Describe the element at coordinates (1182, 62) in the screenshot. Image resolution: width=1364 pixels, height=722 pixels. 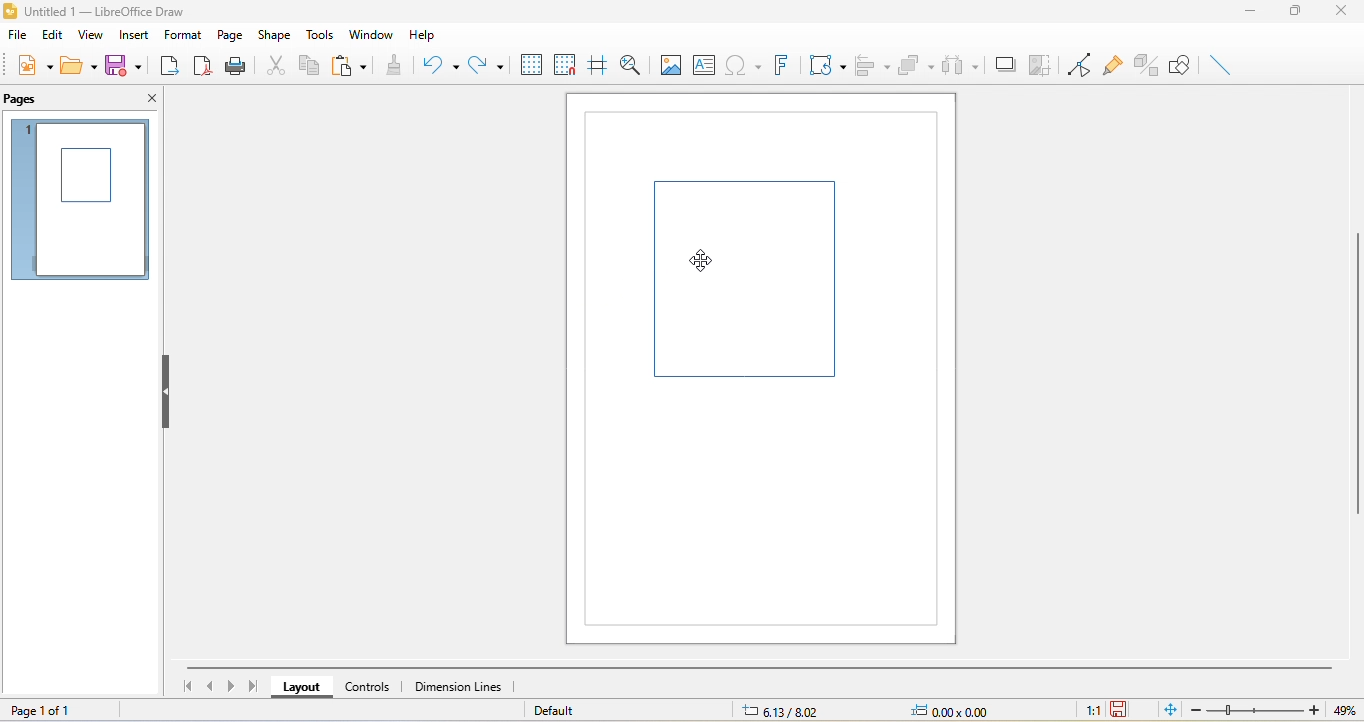
I see `show draw function` at that location.